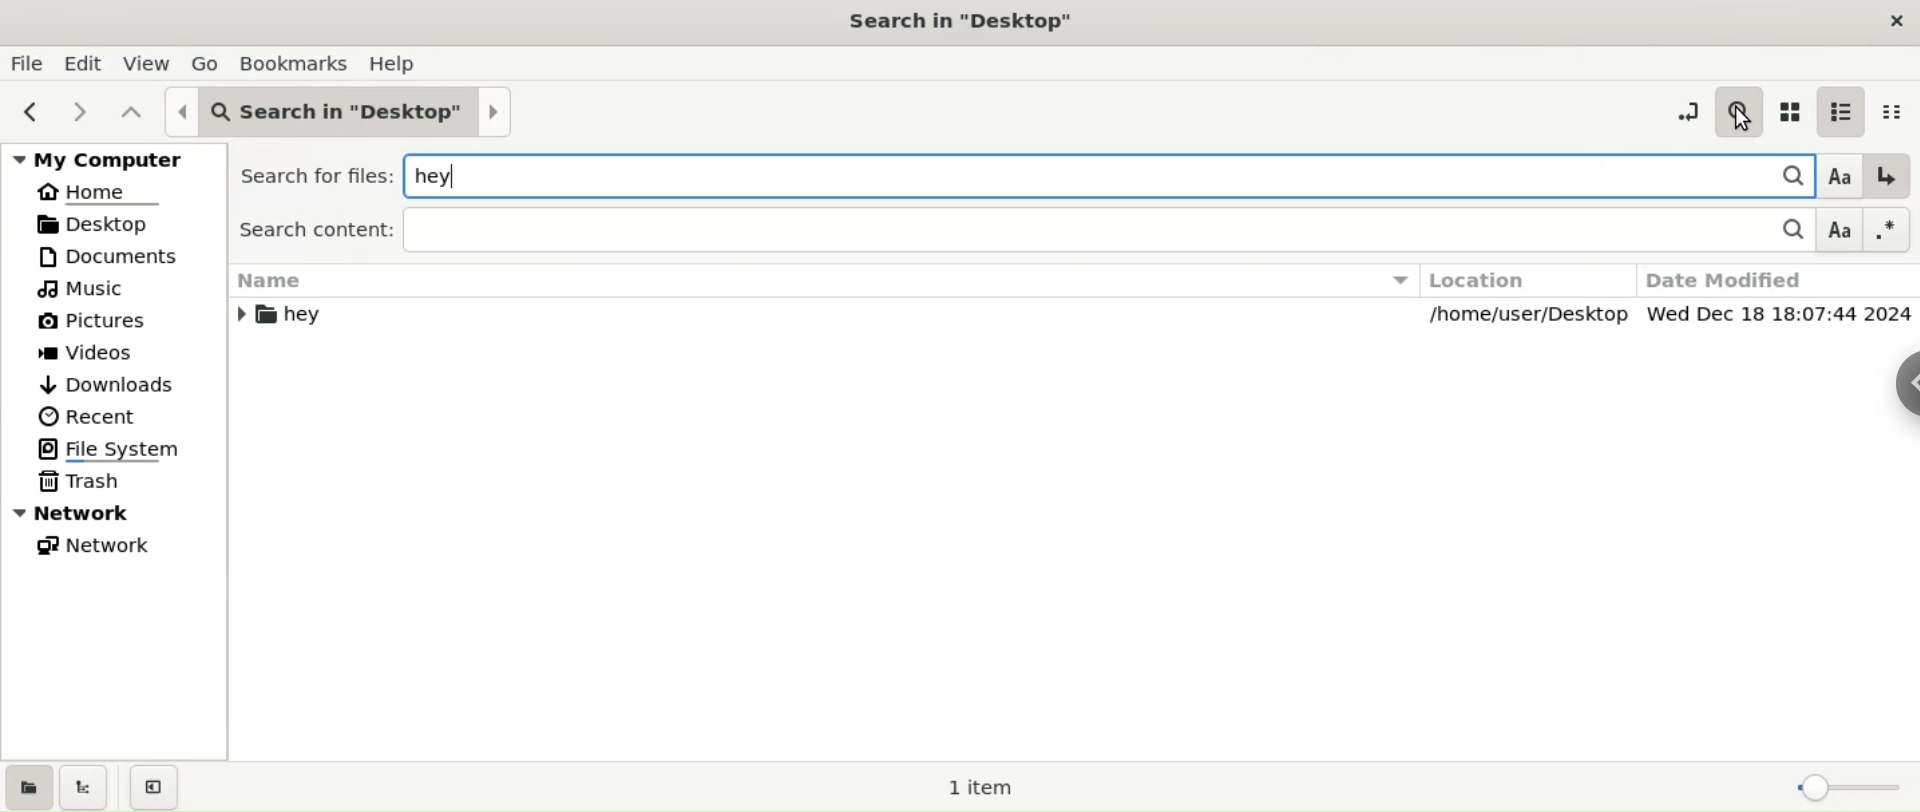  What do you see at coordinates (114, 451) in the screenshot?
I see `file system` at bounding box center [114, 451].